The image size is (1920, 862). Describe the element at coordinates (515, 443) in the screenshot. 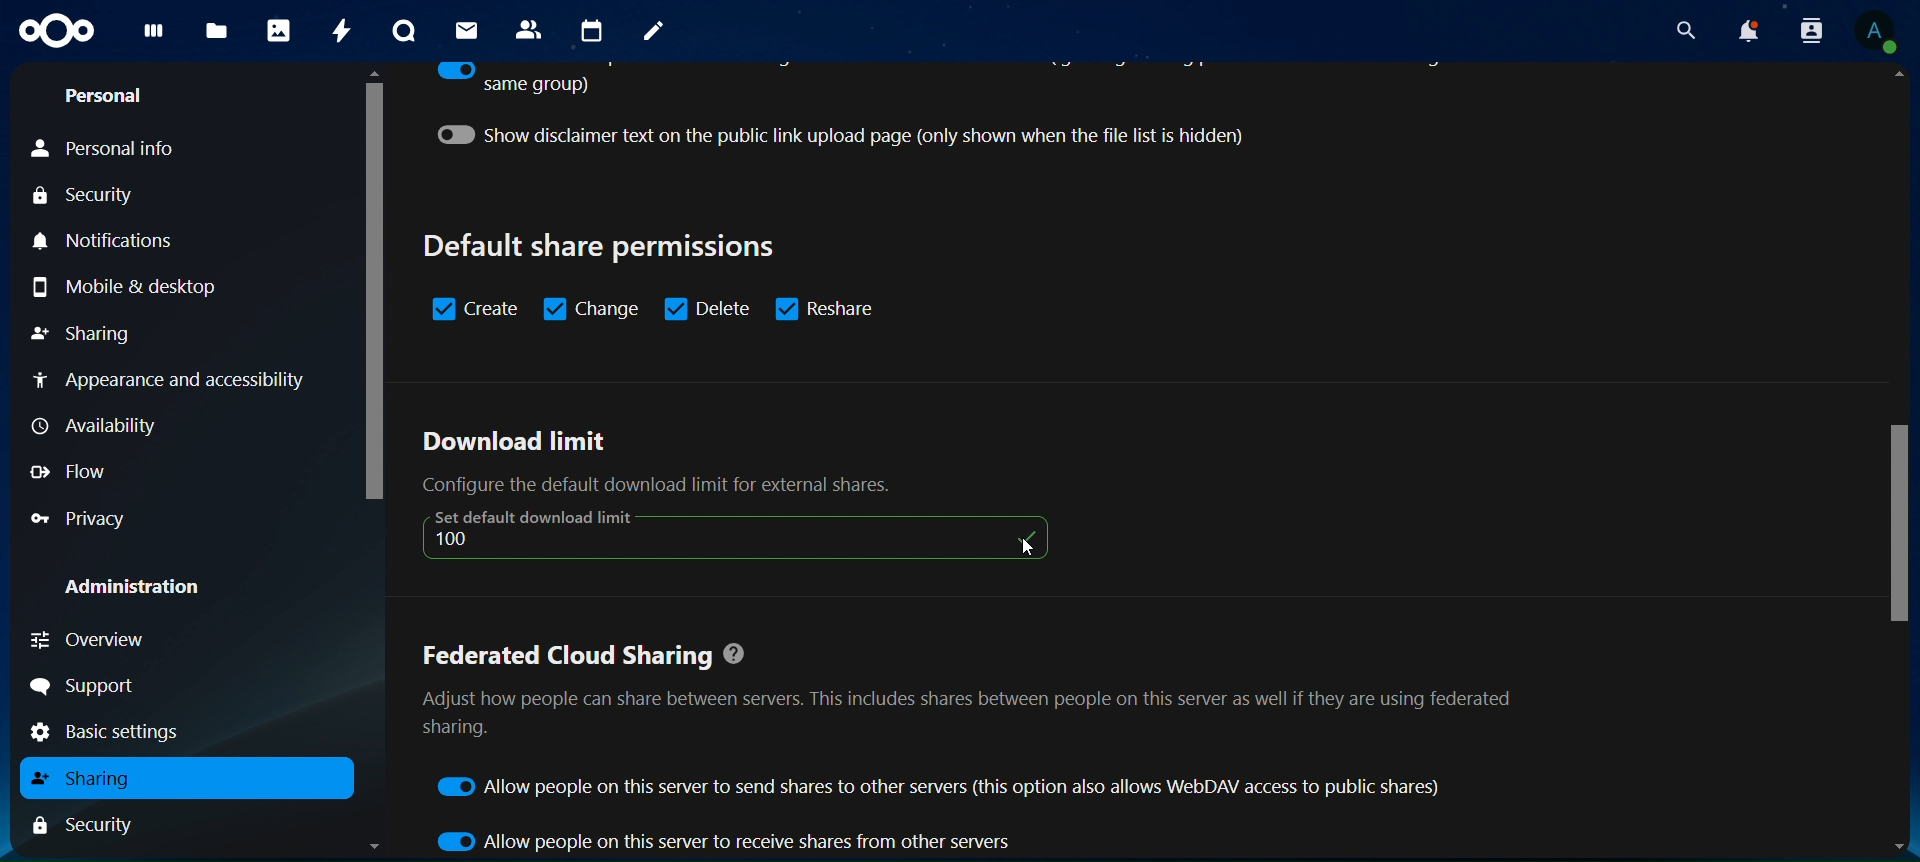

I see `Download limit` at that location.